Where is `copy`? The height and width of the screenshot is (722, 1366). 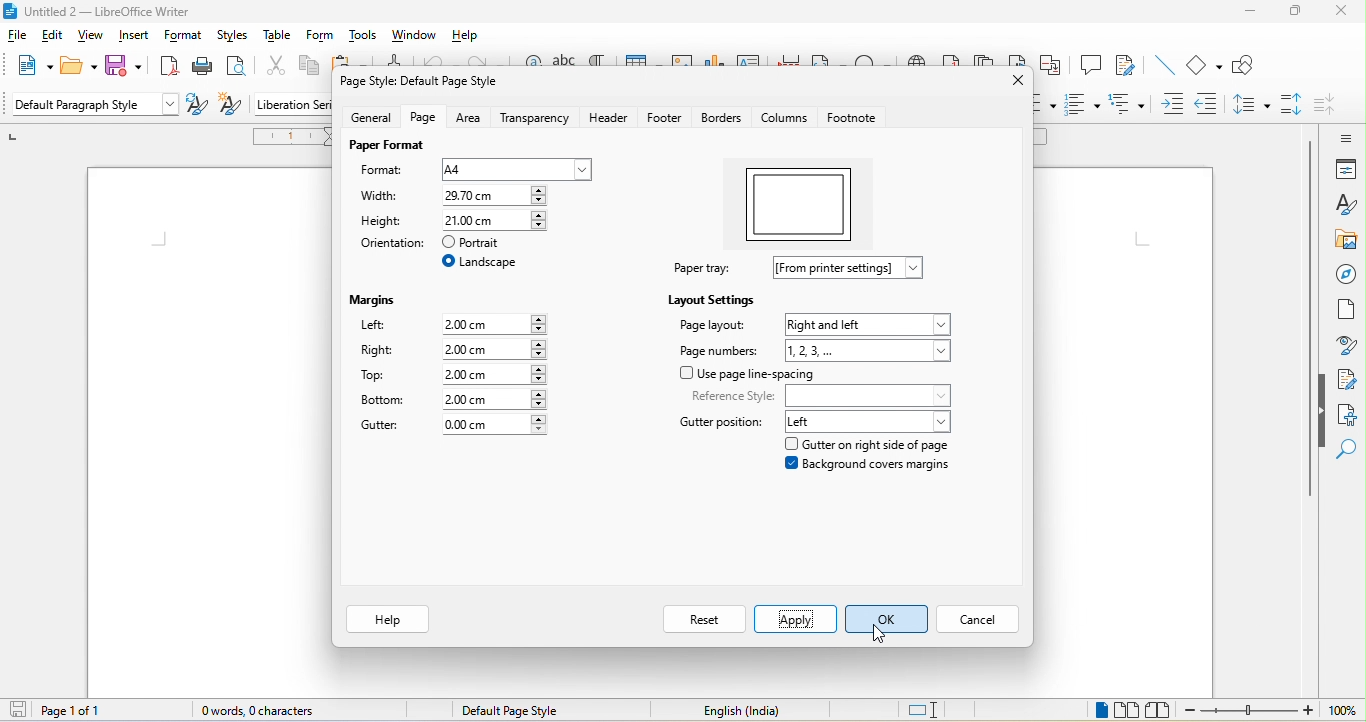 copy is located at coordinates (317, 71).